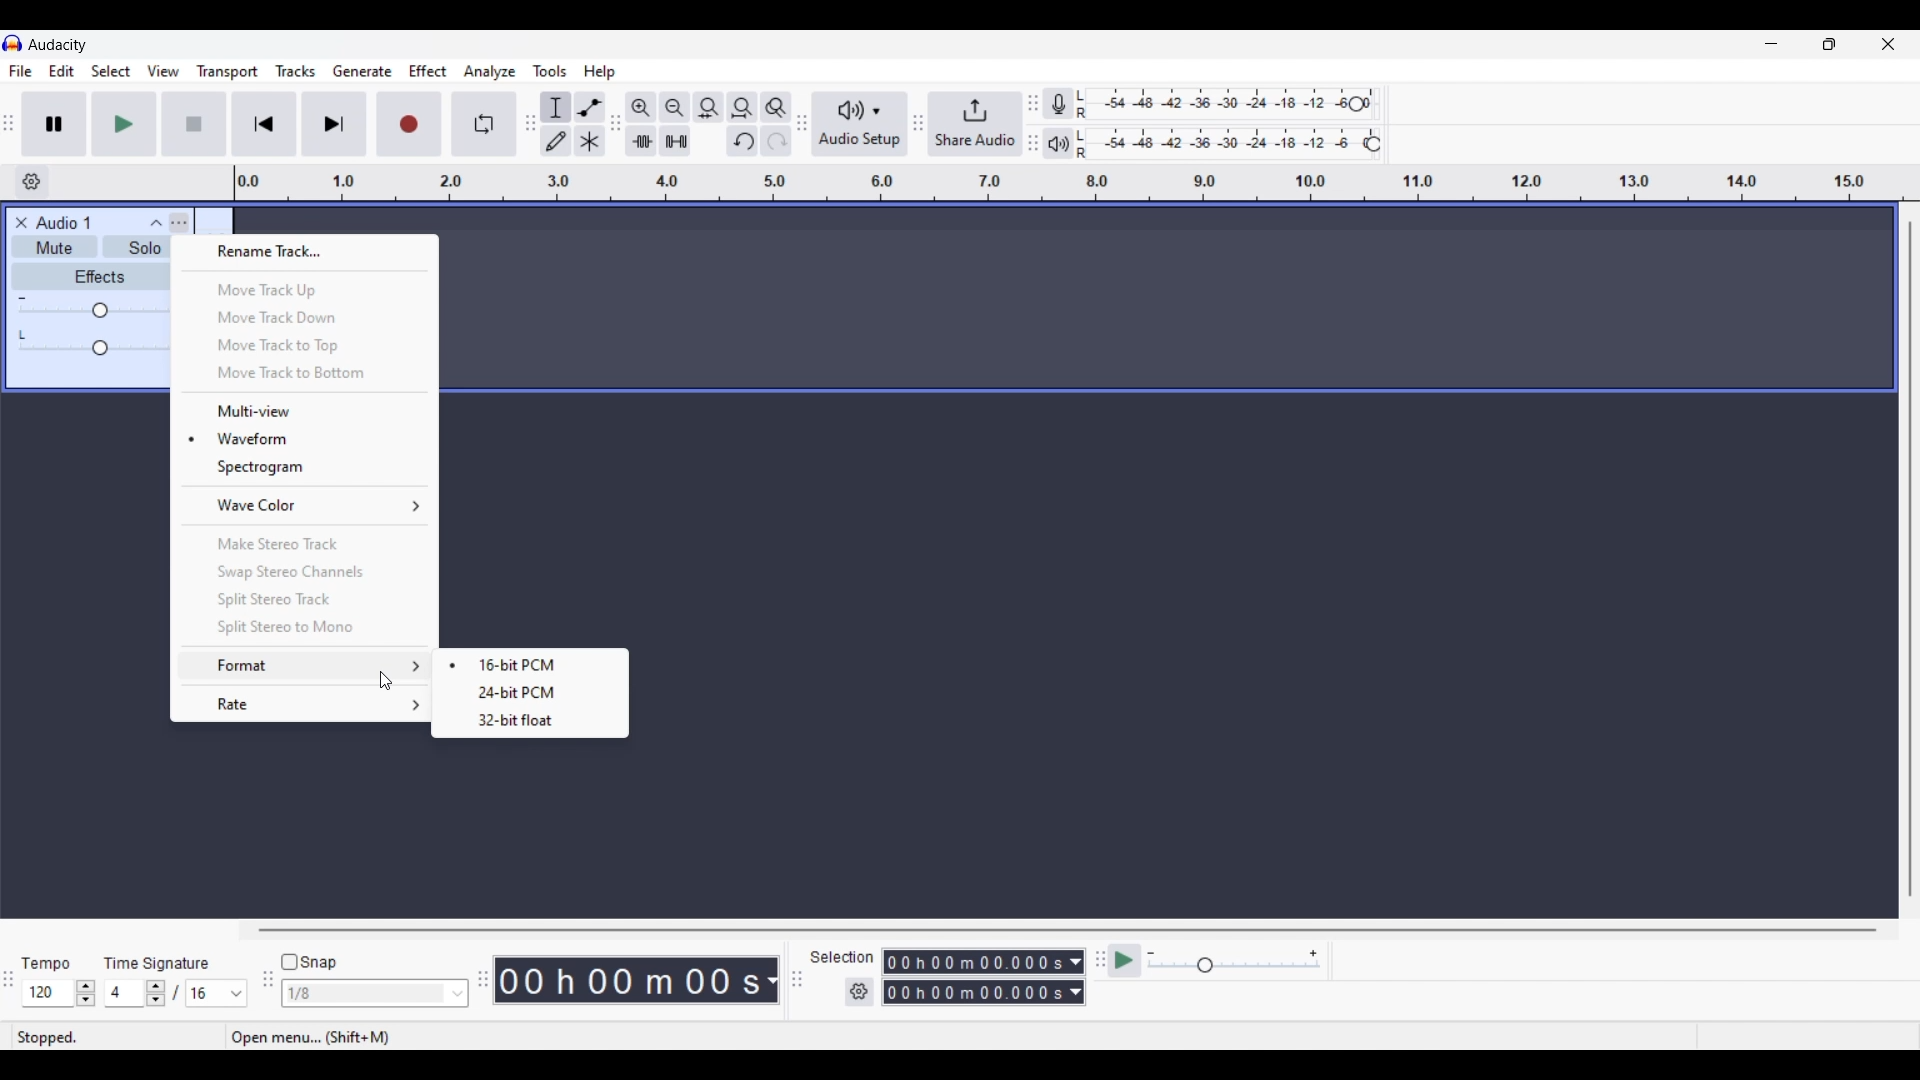 This screenshot has width=1920, height=1080. What do you see at coordinates (73, 223) in the screenshot?
I see `Audio 1` at bounding box center [73, 223].